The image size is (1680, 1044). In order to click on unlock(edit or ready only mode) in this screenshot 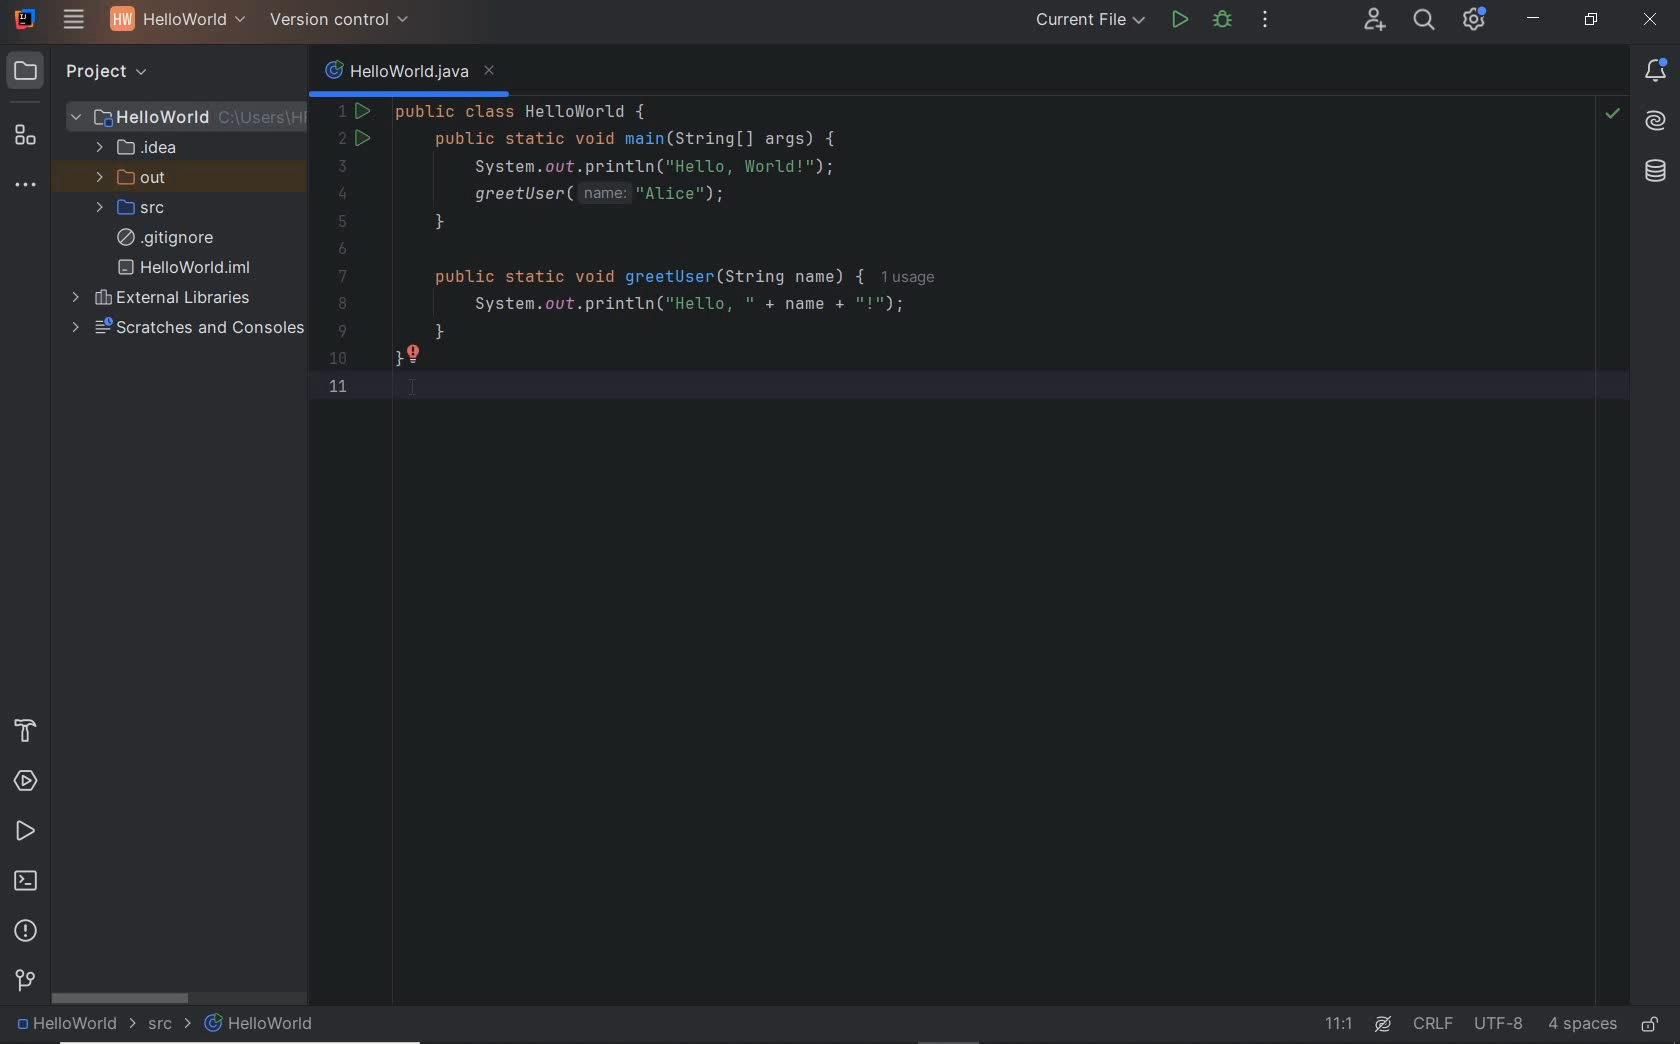, I will do `click(1650, 1020)`.